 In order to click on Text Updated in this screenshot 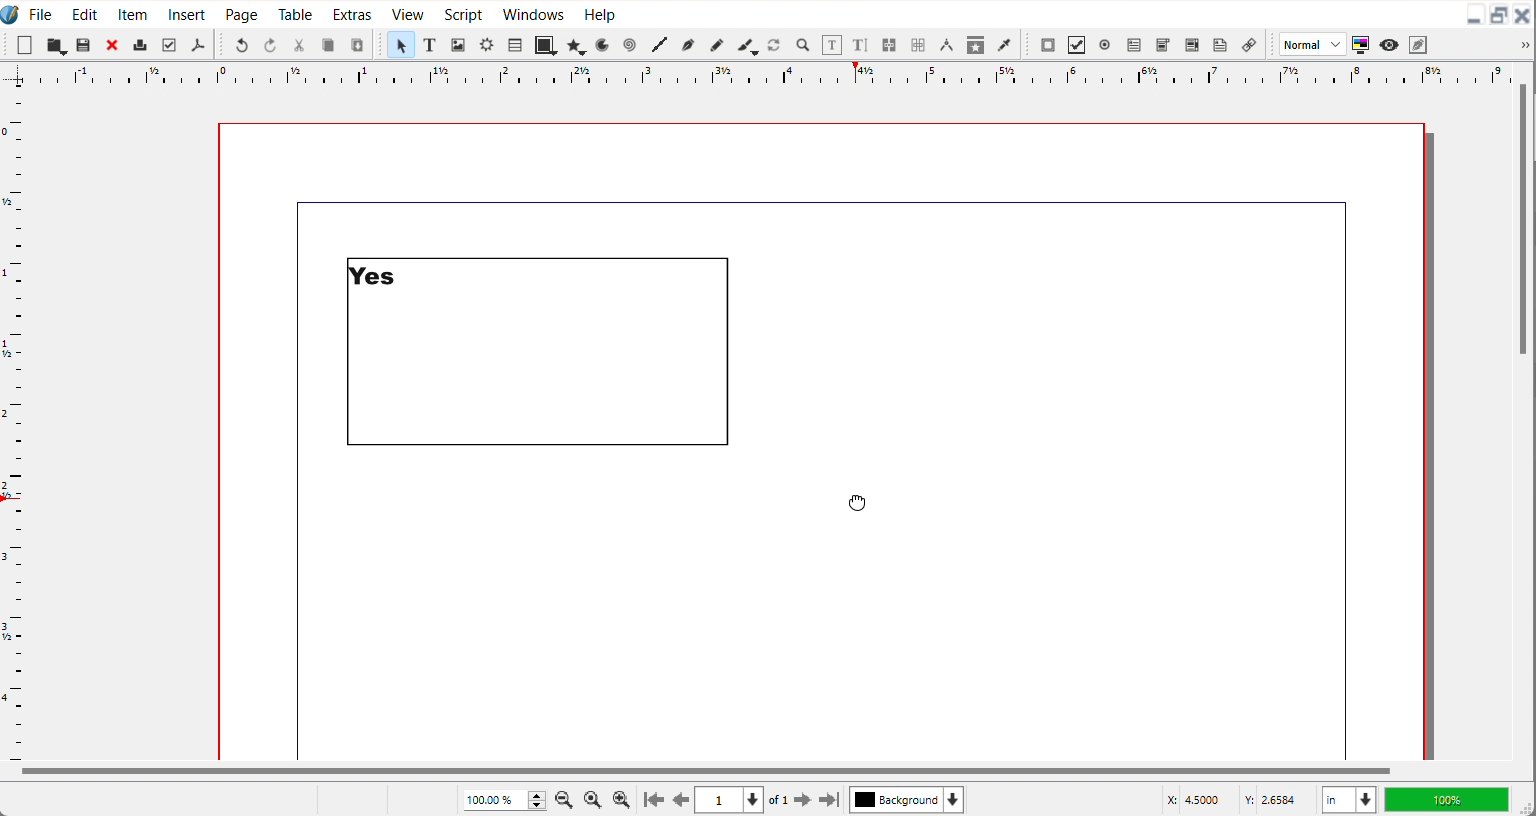, I will do `click(538, 351)`.